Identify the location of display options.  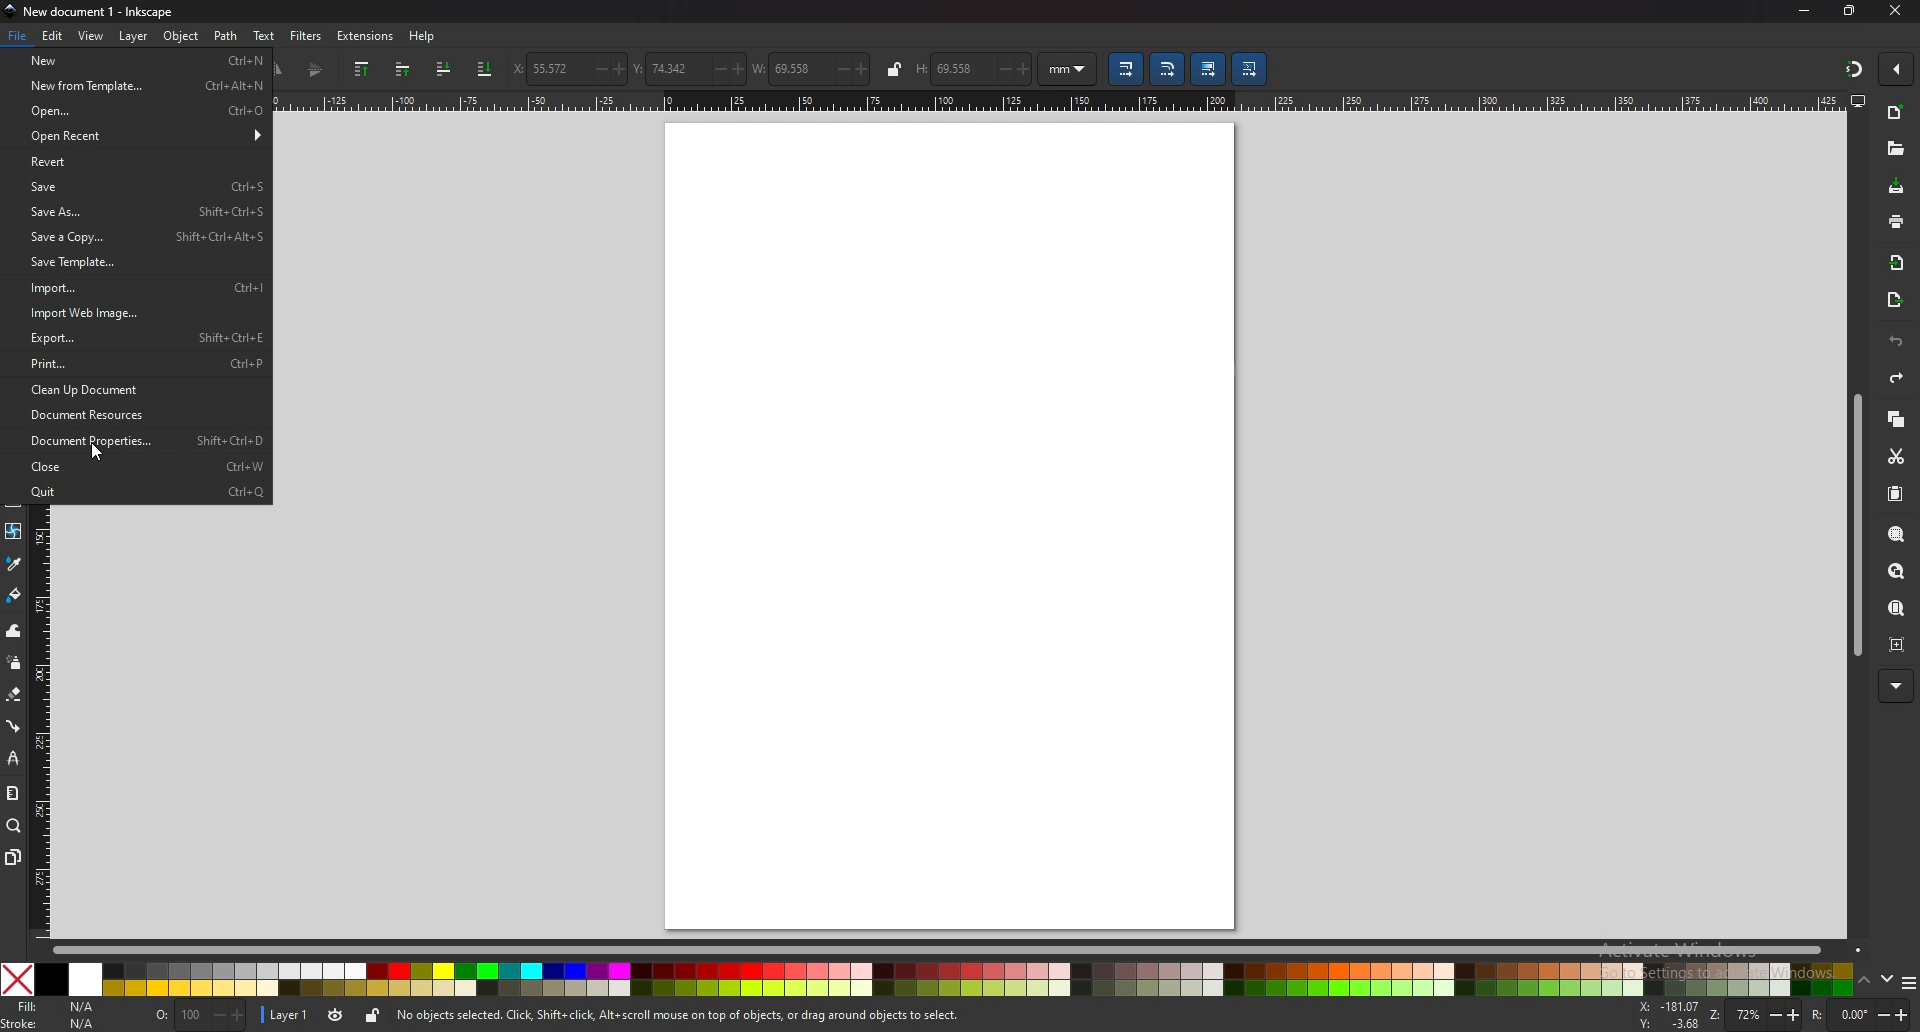
(1858, 101).